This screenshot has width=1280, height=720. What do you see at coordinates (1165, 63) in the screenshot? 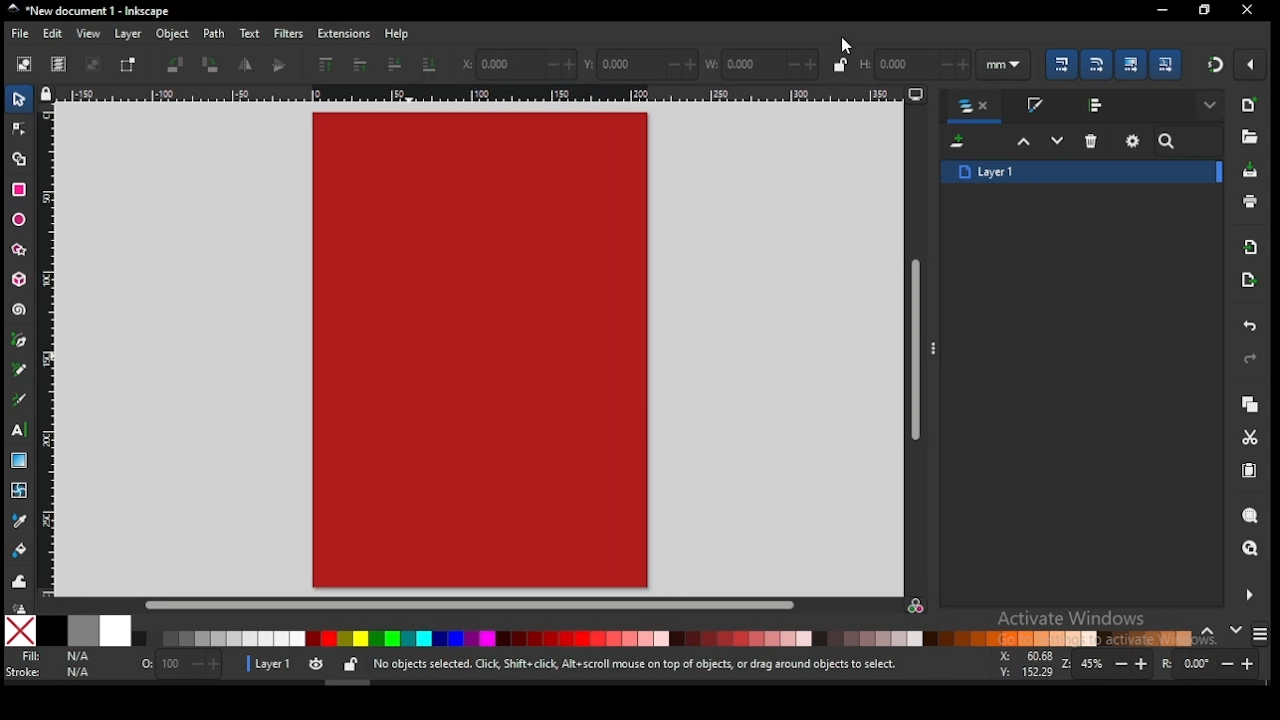
I see `move patterns along with objects` at bounding box center [1165, 63].